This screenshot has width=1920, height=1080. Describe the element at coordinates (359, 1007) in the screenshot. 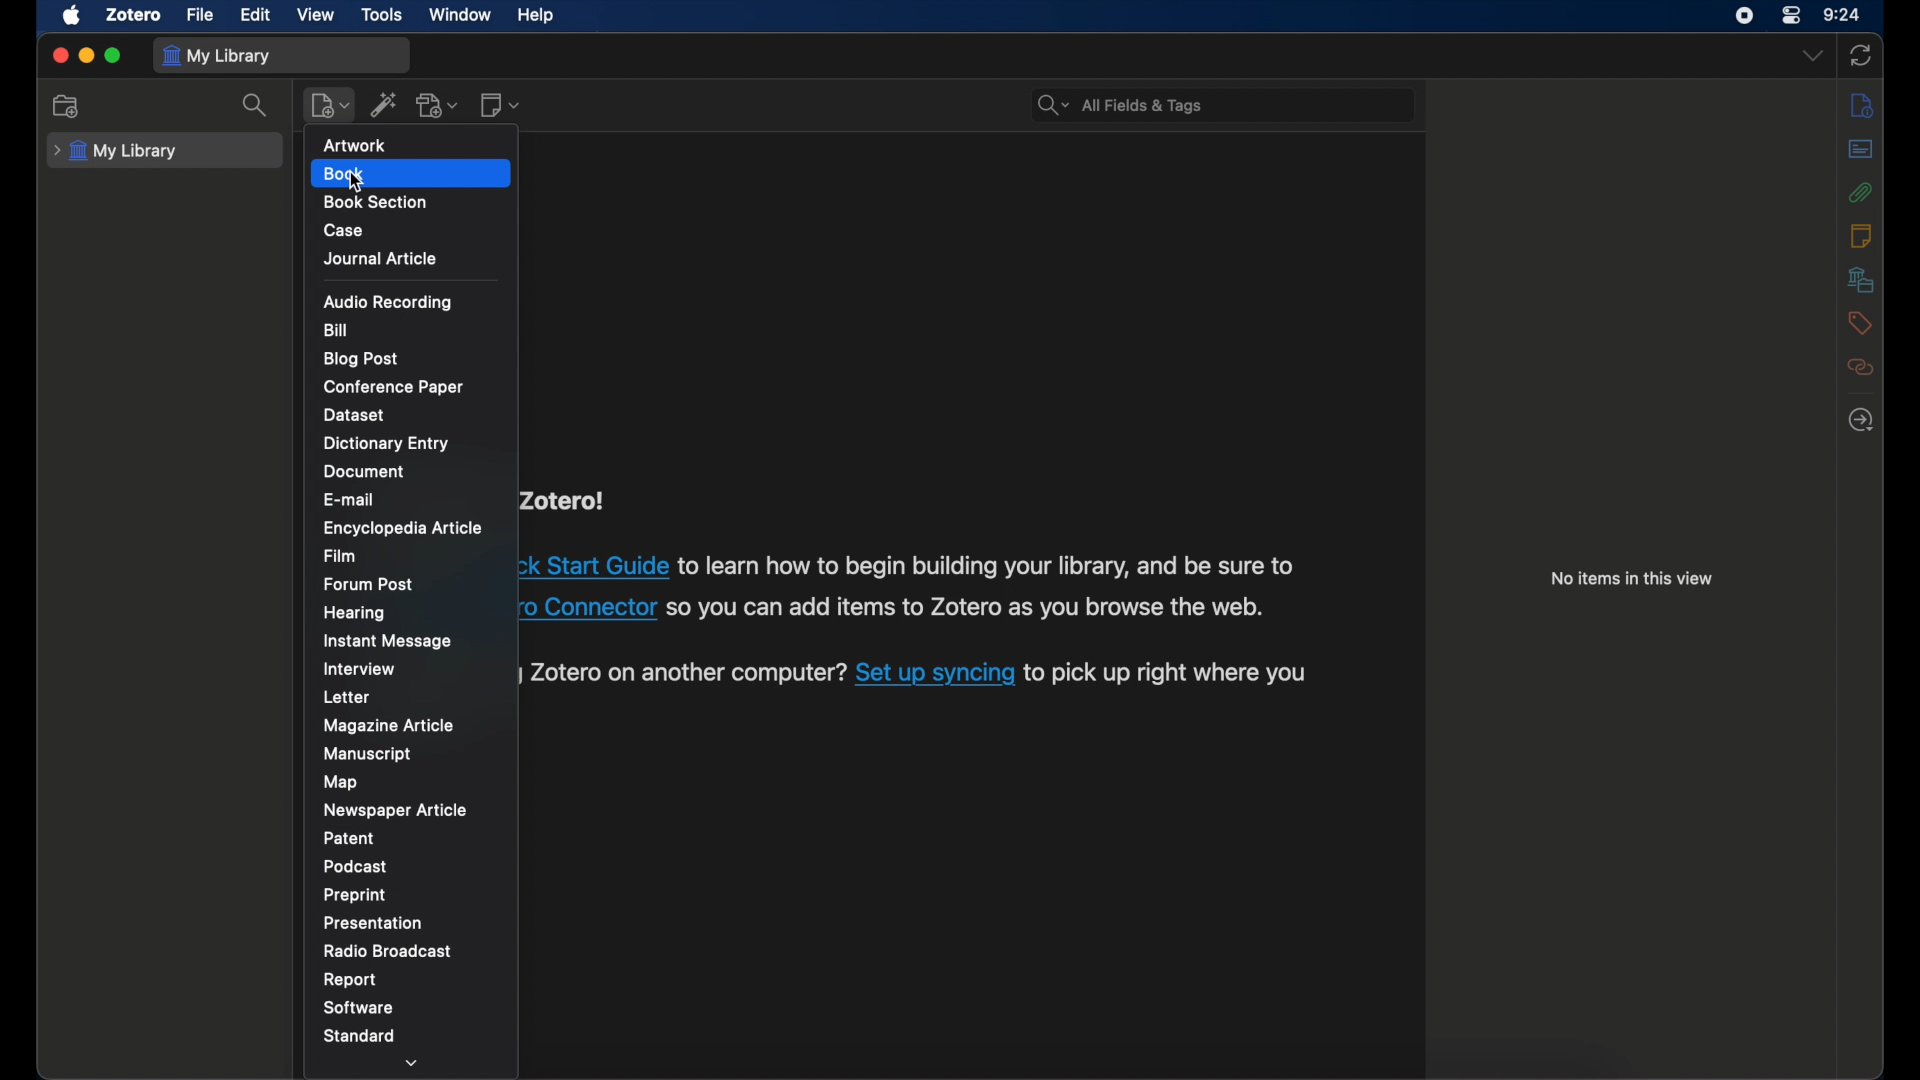

I see `software` at that location.